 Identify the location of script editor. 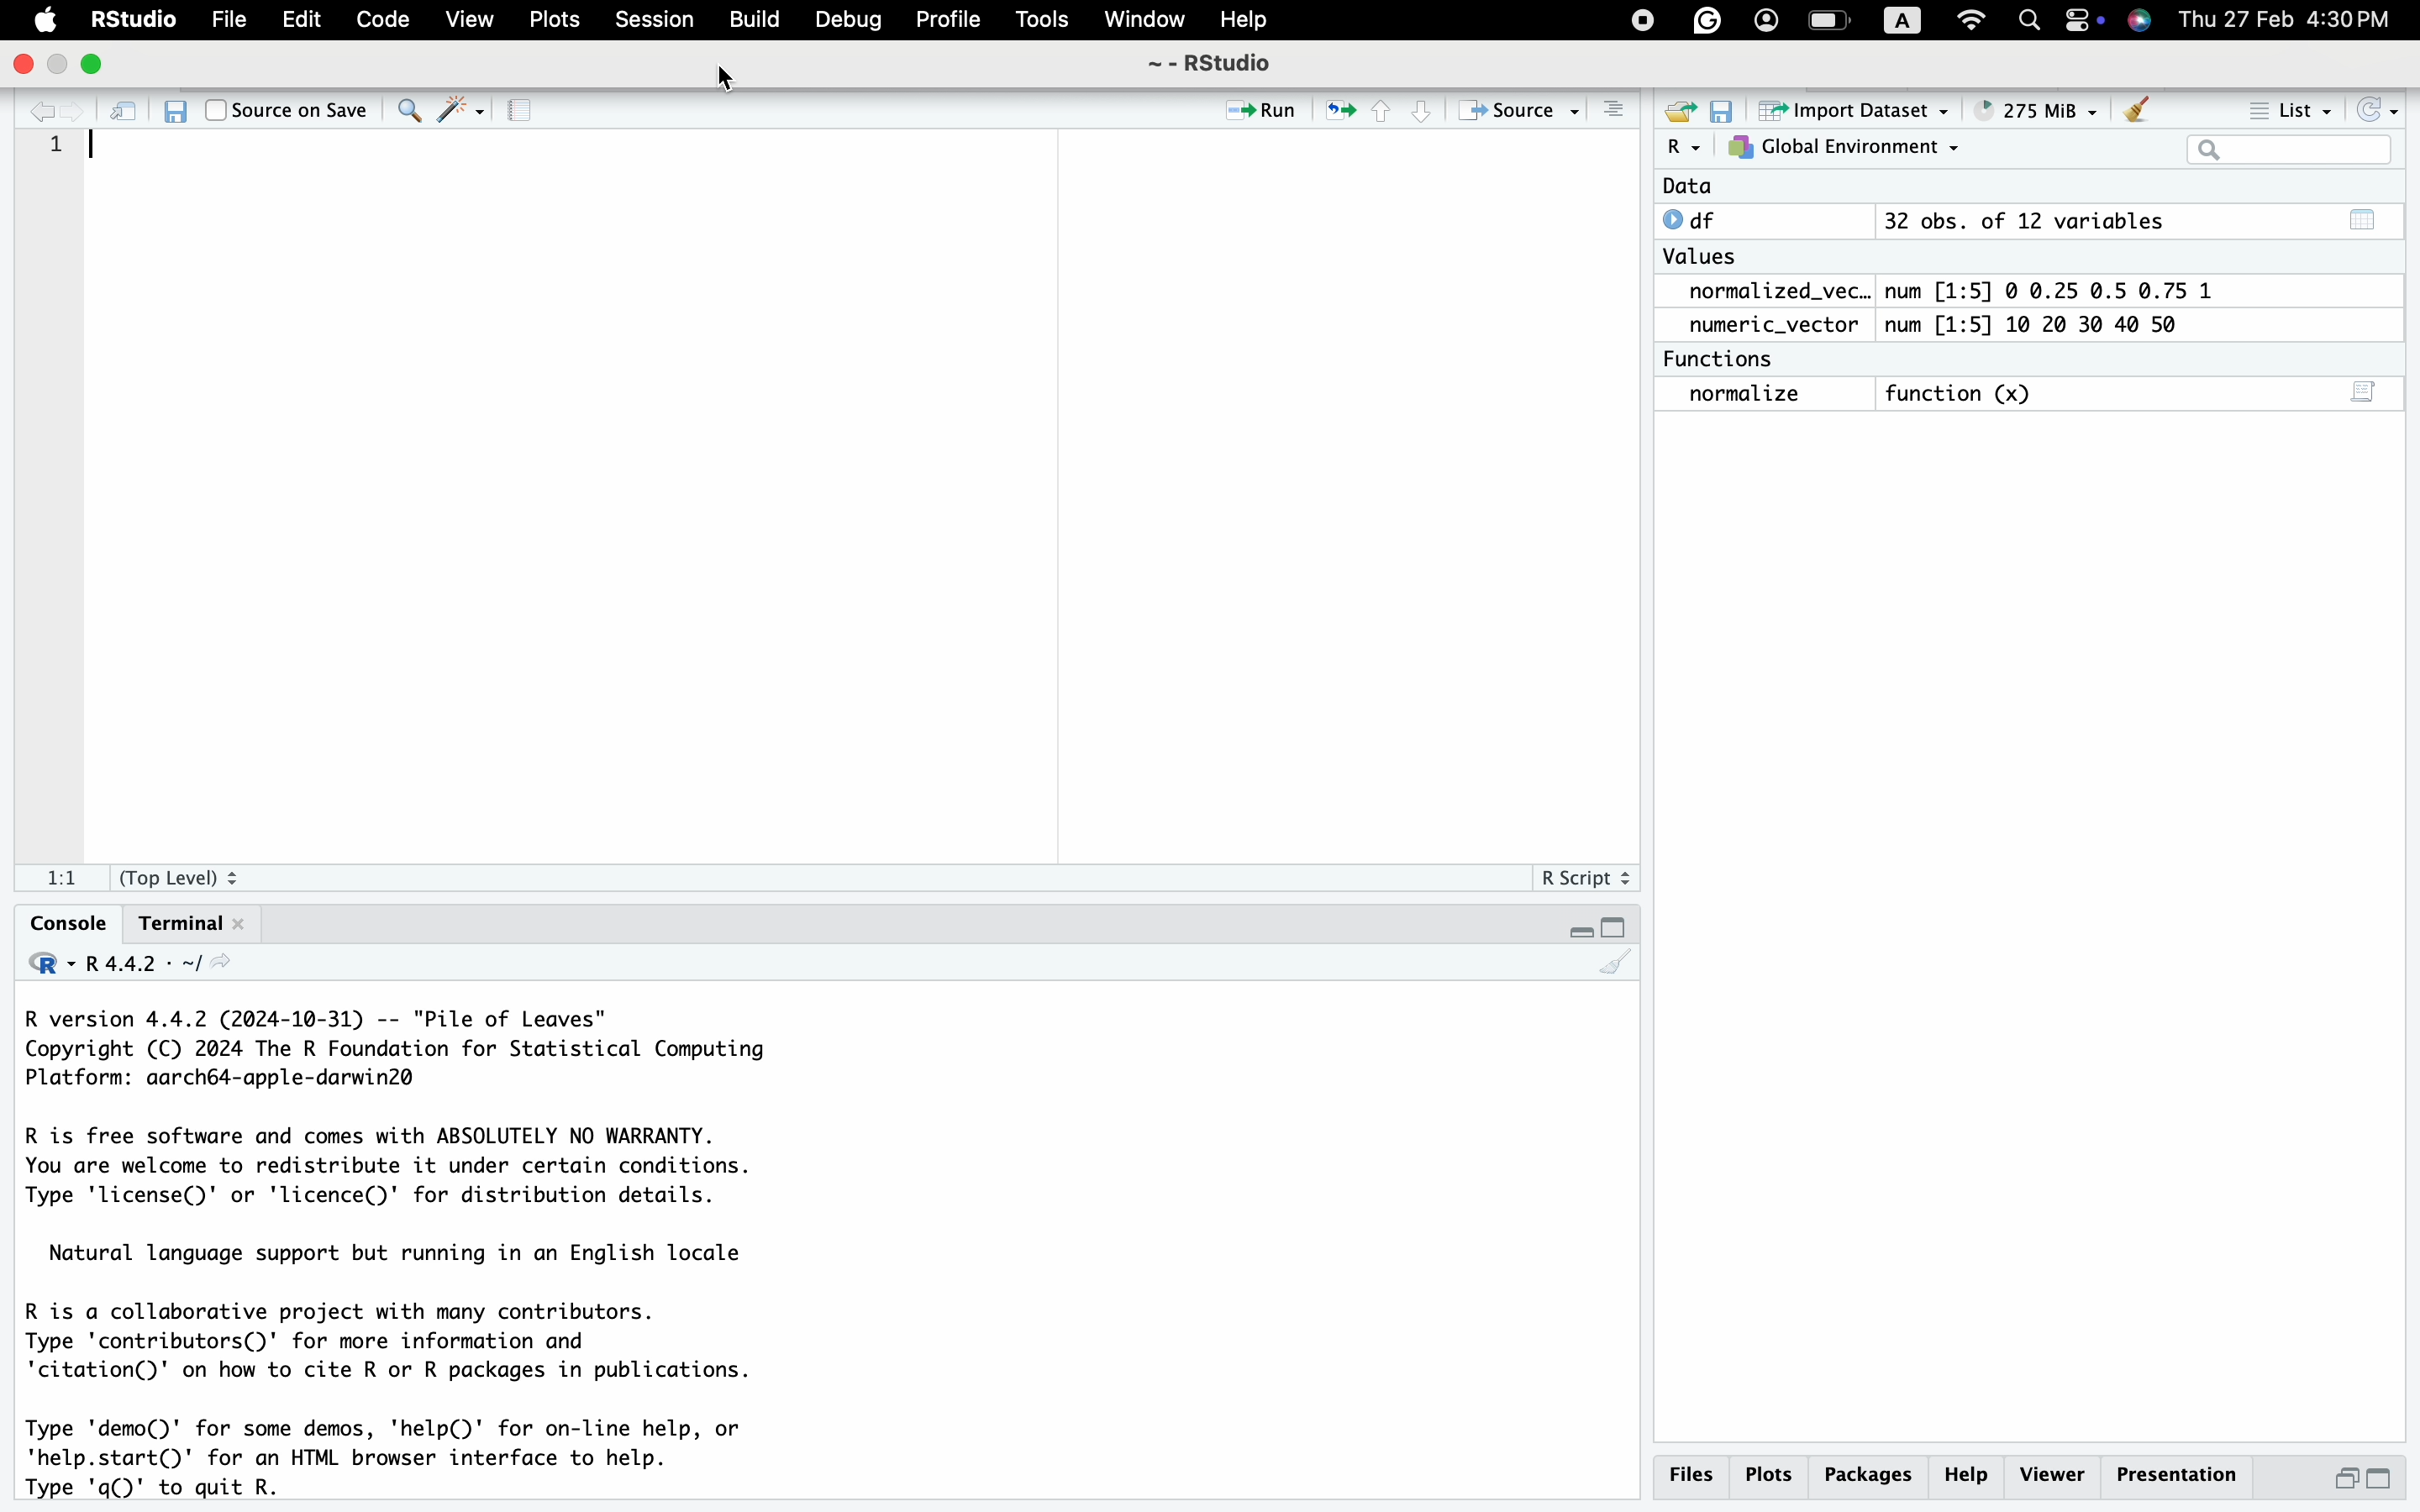
(2366, 389).